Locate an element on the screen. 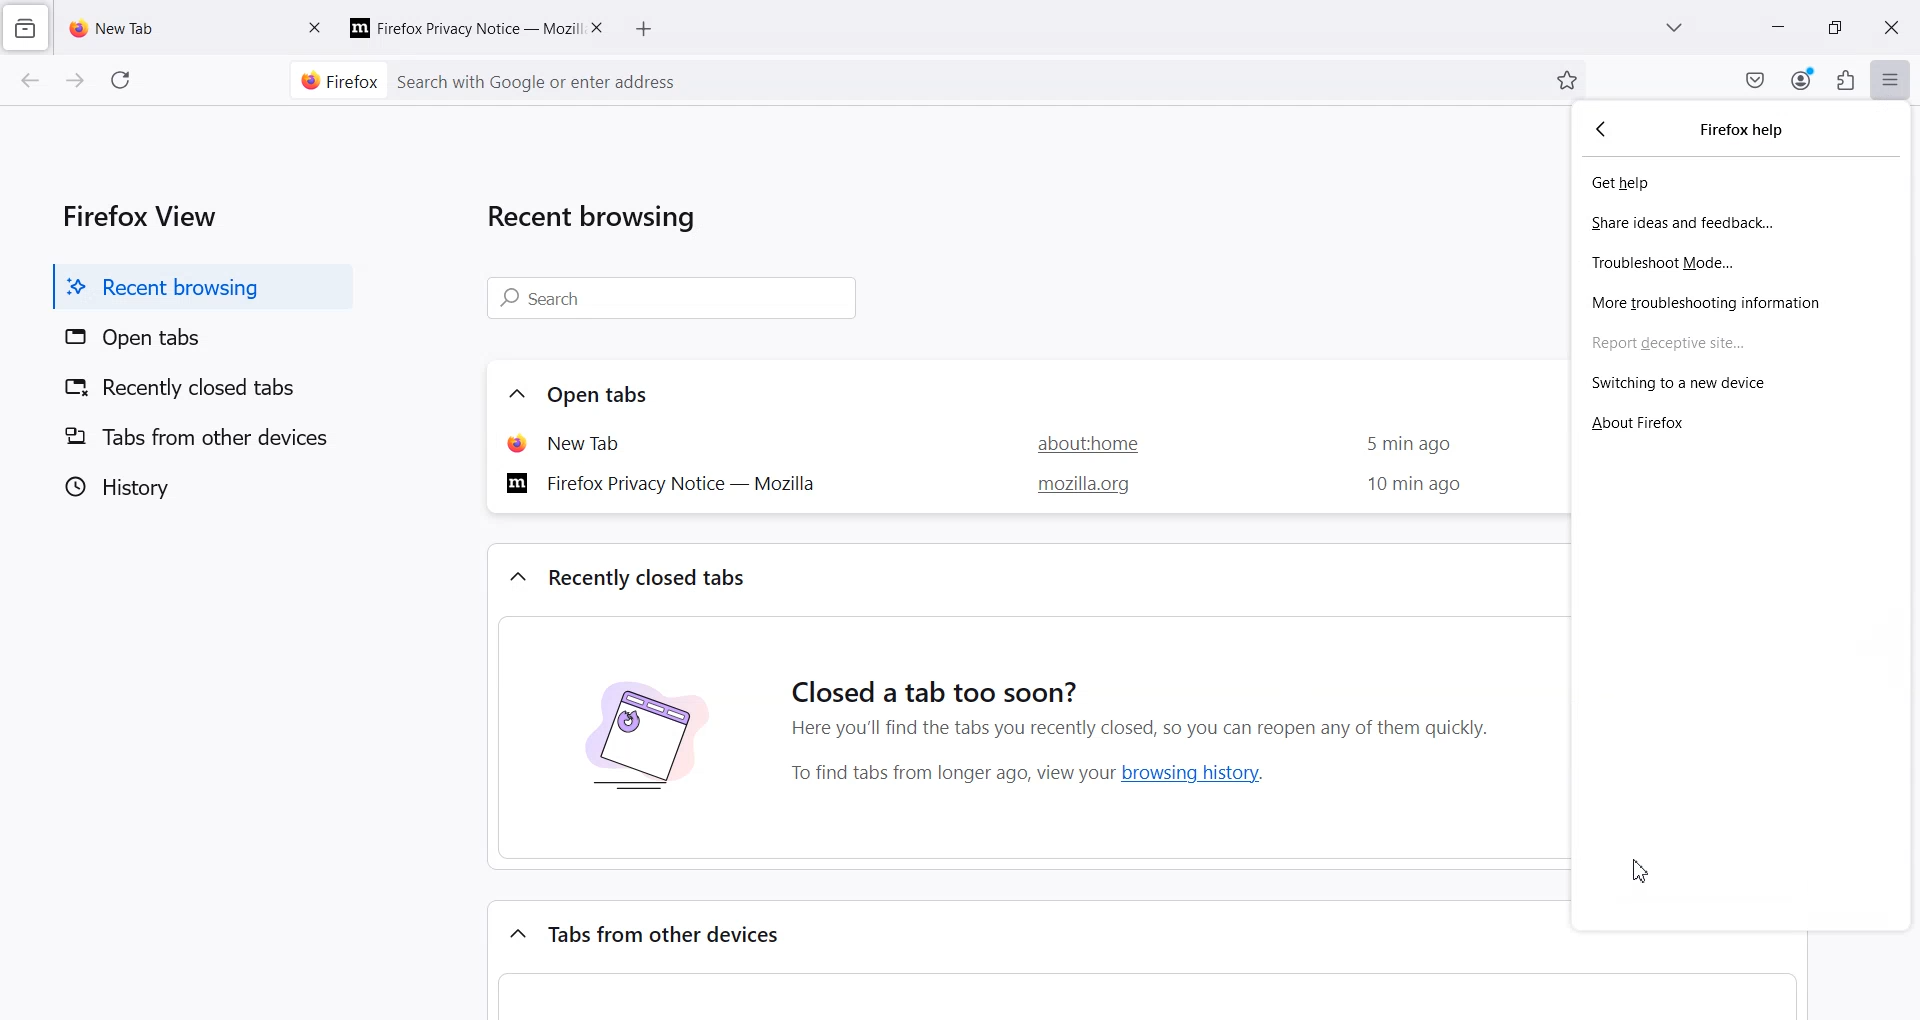 The width and height of the screenshot is (1920, 1020). Open tabs is located at coordinates (603, 394).